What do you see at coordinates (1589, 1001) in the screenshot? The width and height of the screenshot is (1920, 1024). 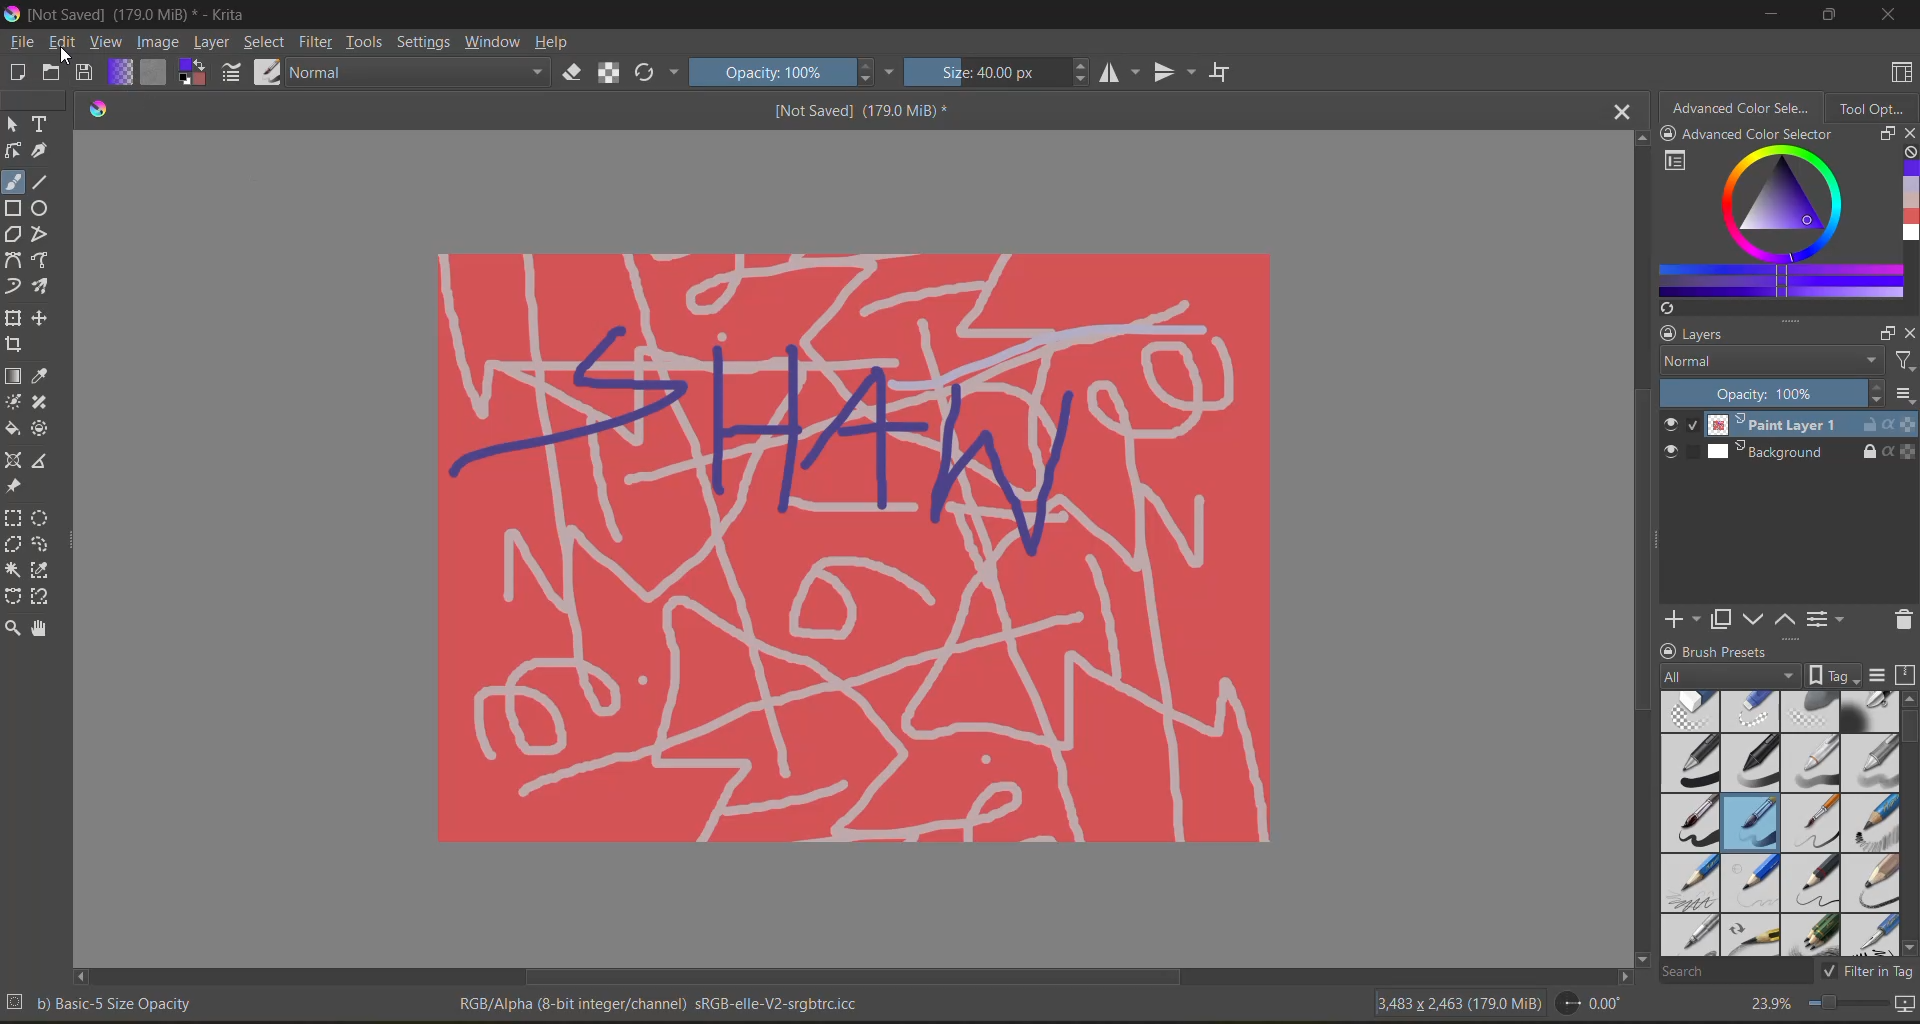 I see `0.00` at bounding box center [1589, 1001].